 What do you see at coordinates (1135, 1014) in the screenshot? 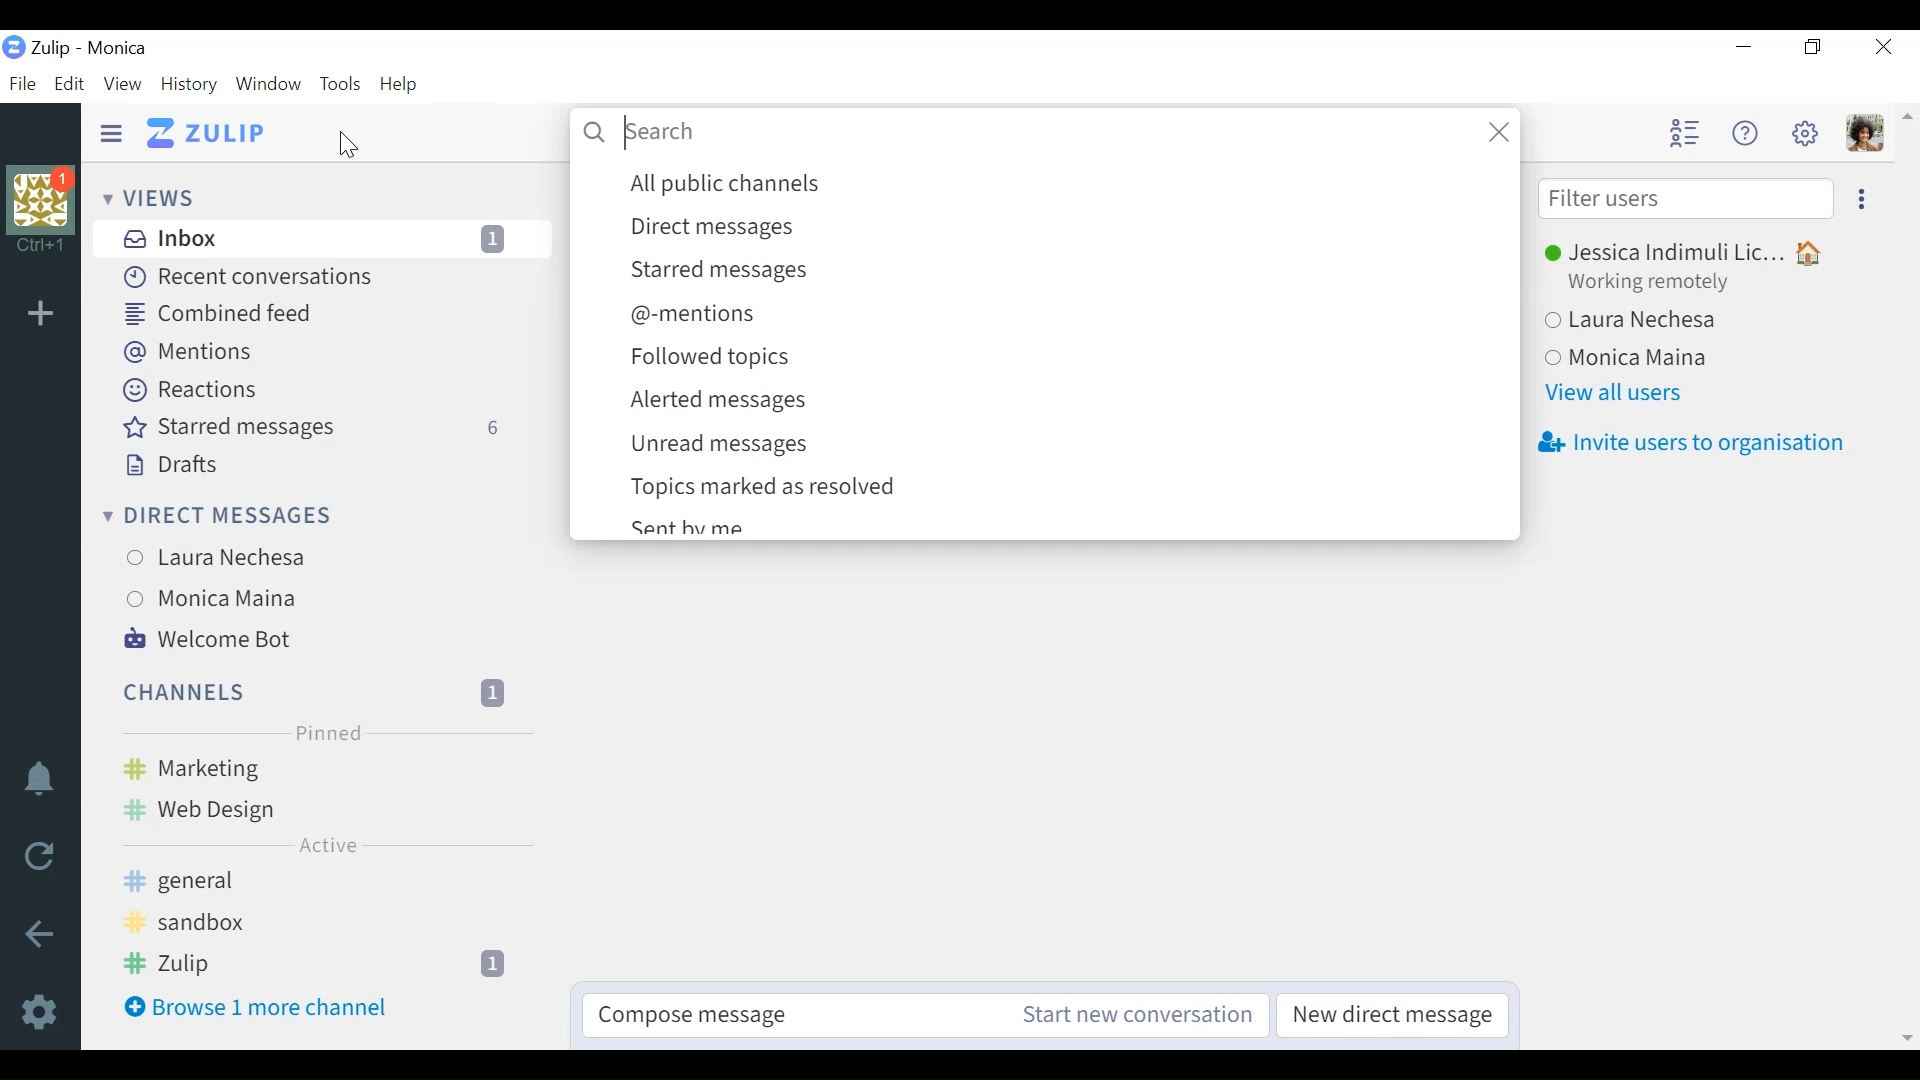
I see `Start new conversation` at bounding box center [1135, 1014].